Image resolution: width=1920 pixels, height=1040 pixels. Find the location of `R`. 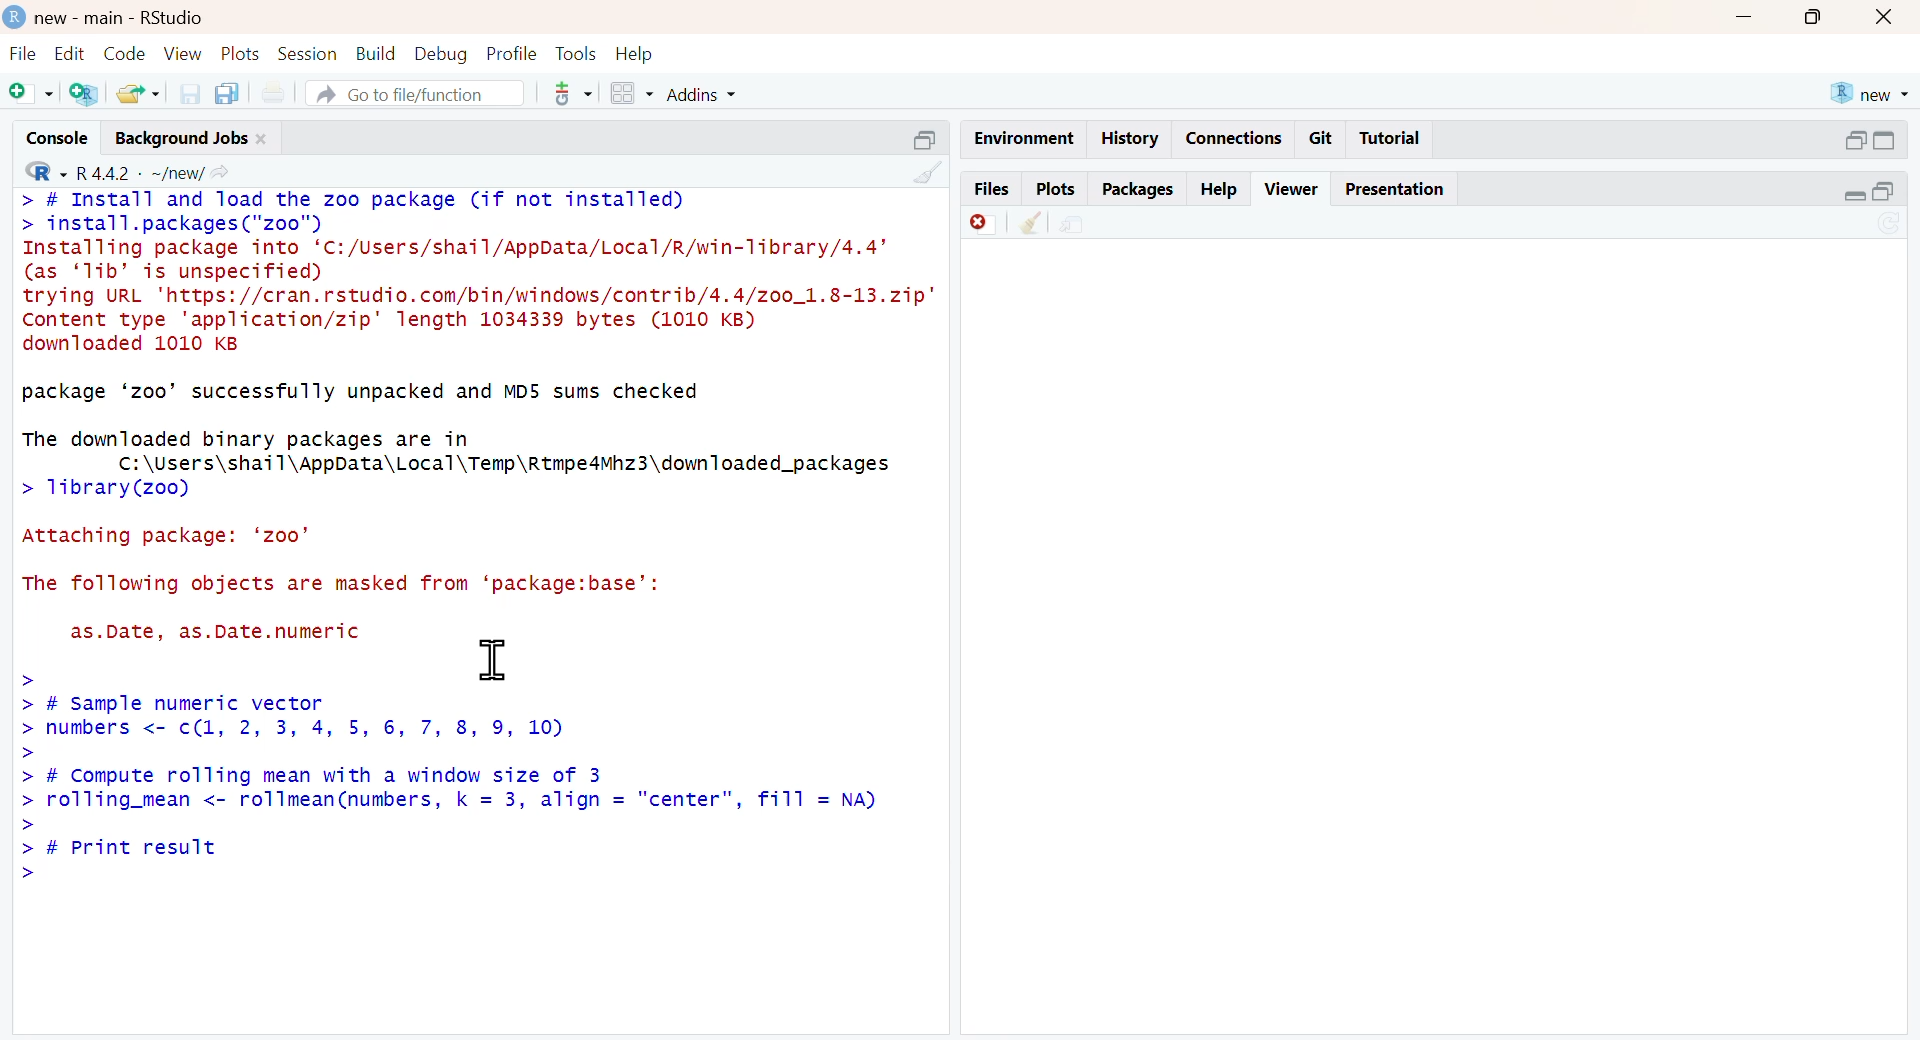

R is located at coordinates (46, 172).